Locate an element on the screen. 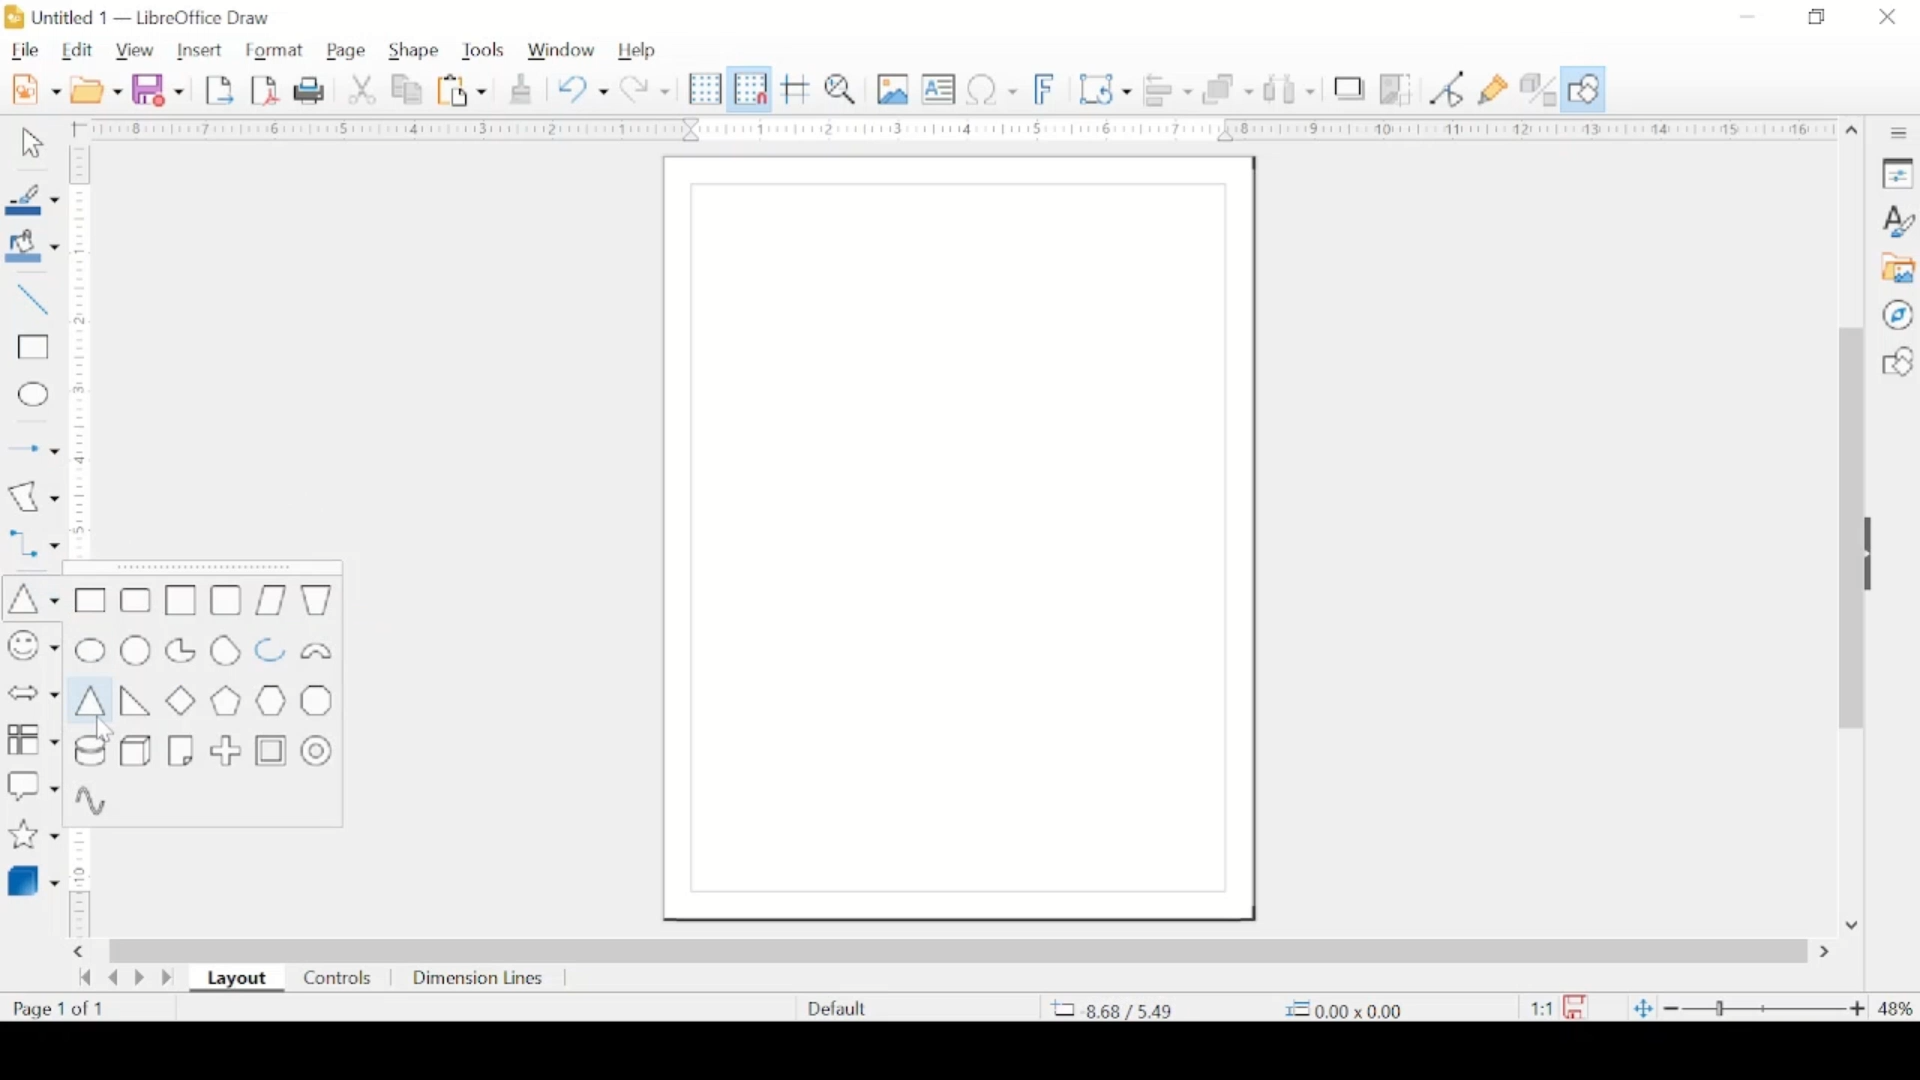 This screenshot has height=1080, width=1920. shadow is located at coordinates (1351, 88).